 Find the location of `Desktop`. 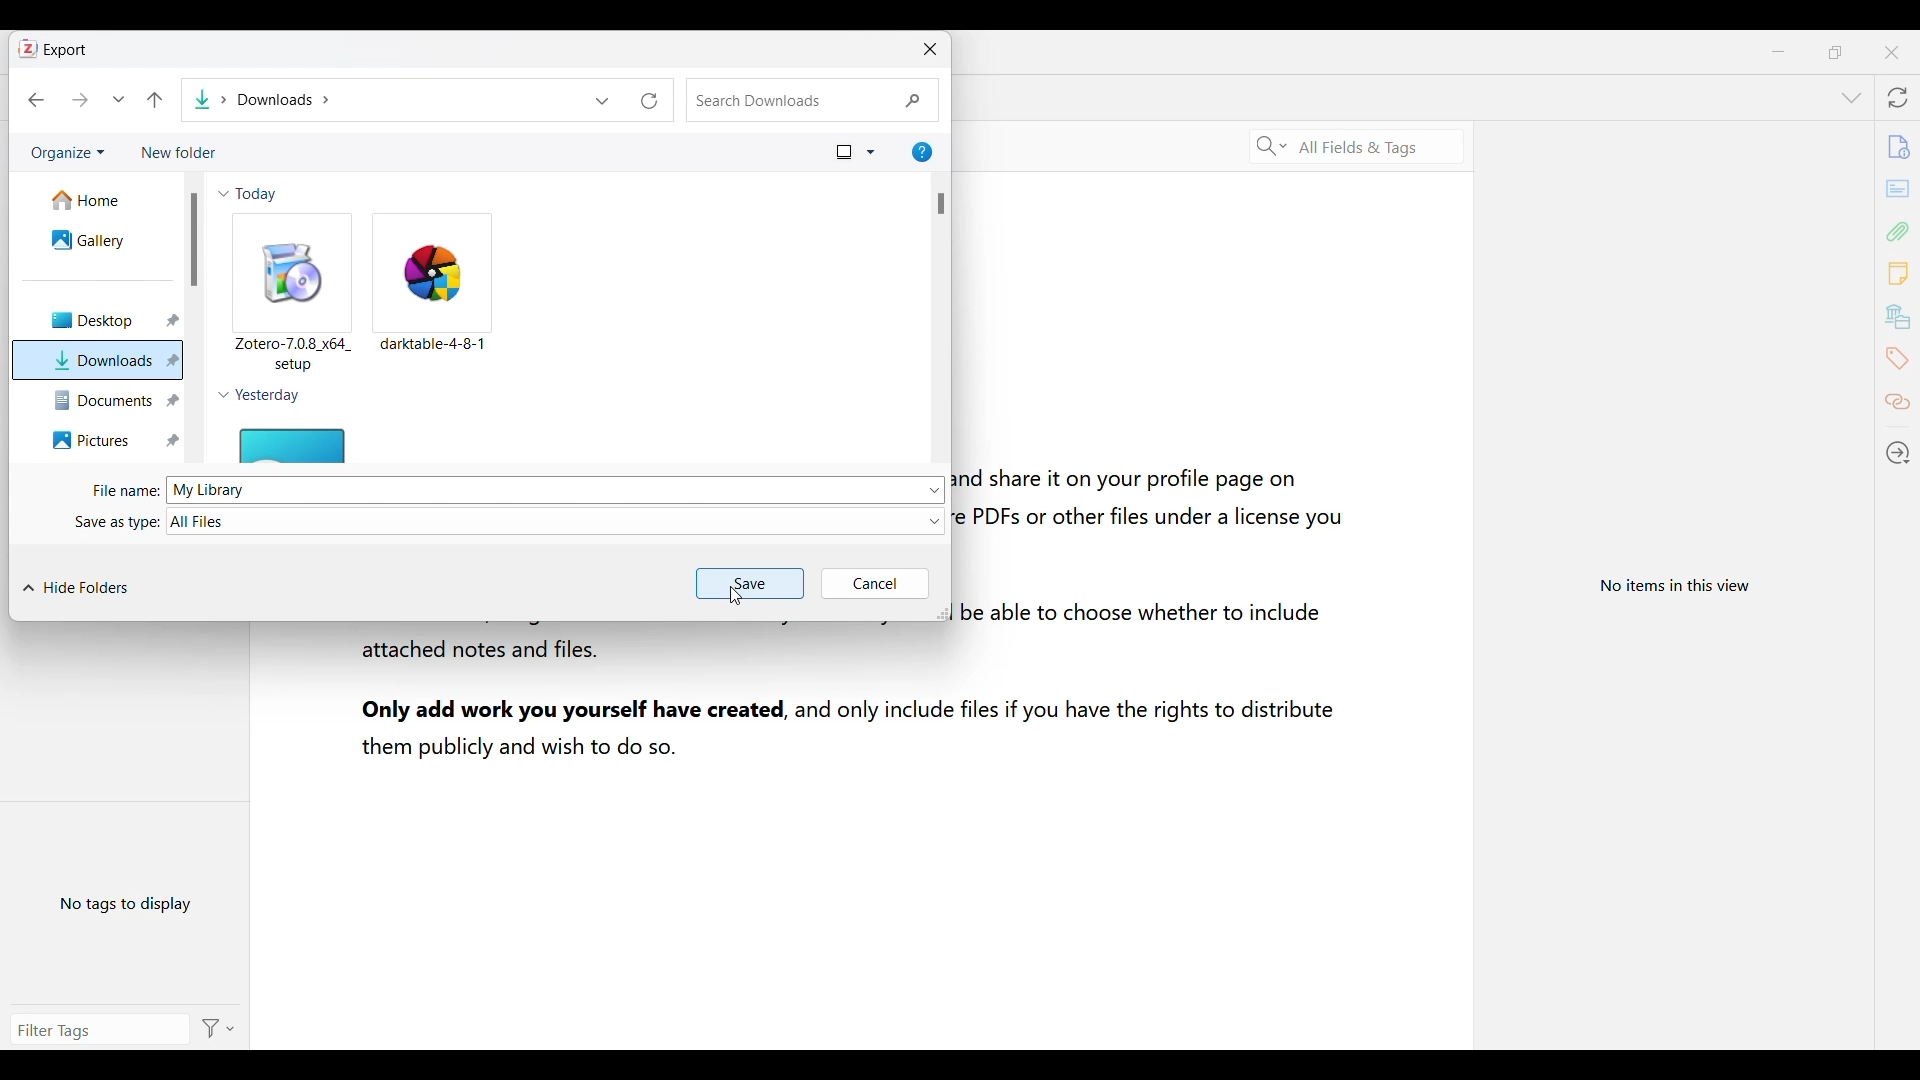

Desktop is located at coordinates (105, 318).